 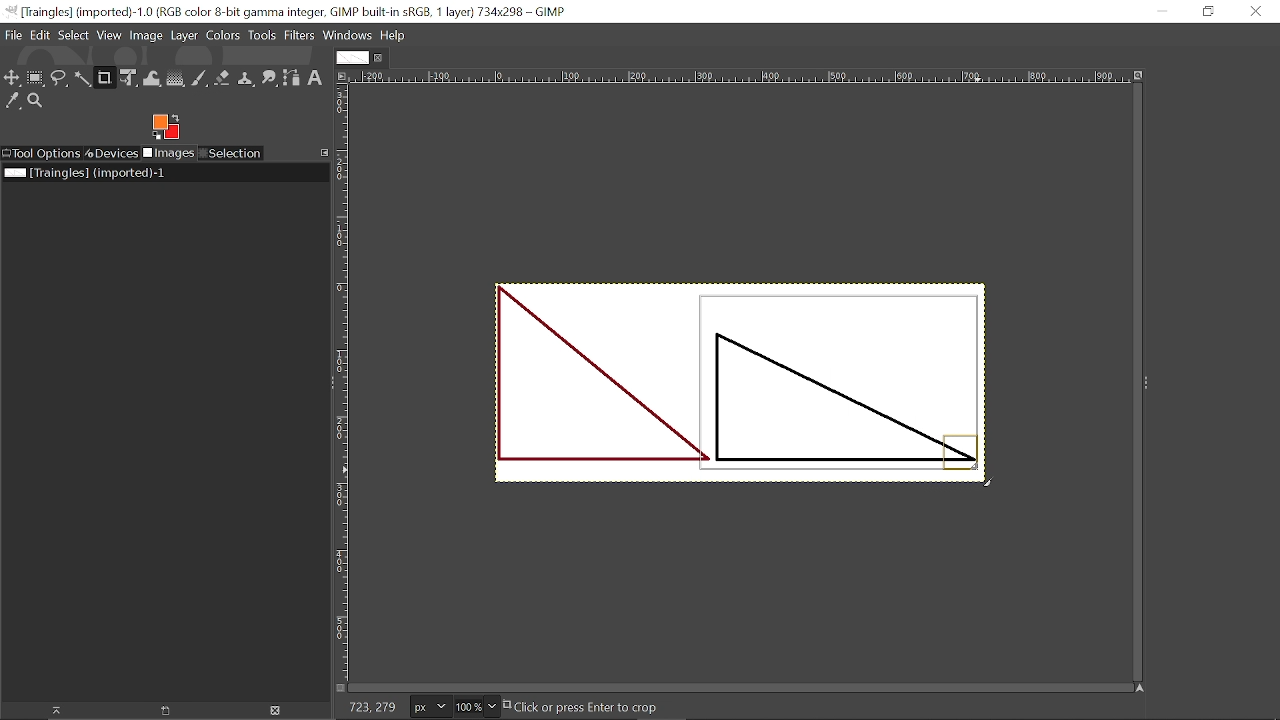 What do you see at coordinates (42, 36) in the screenshot?
I see `Edit` at bounding box center [42, 36].